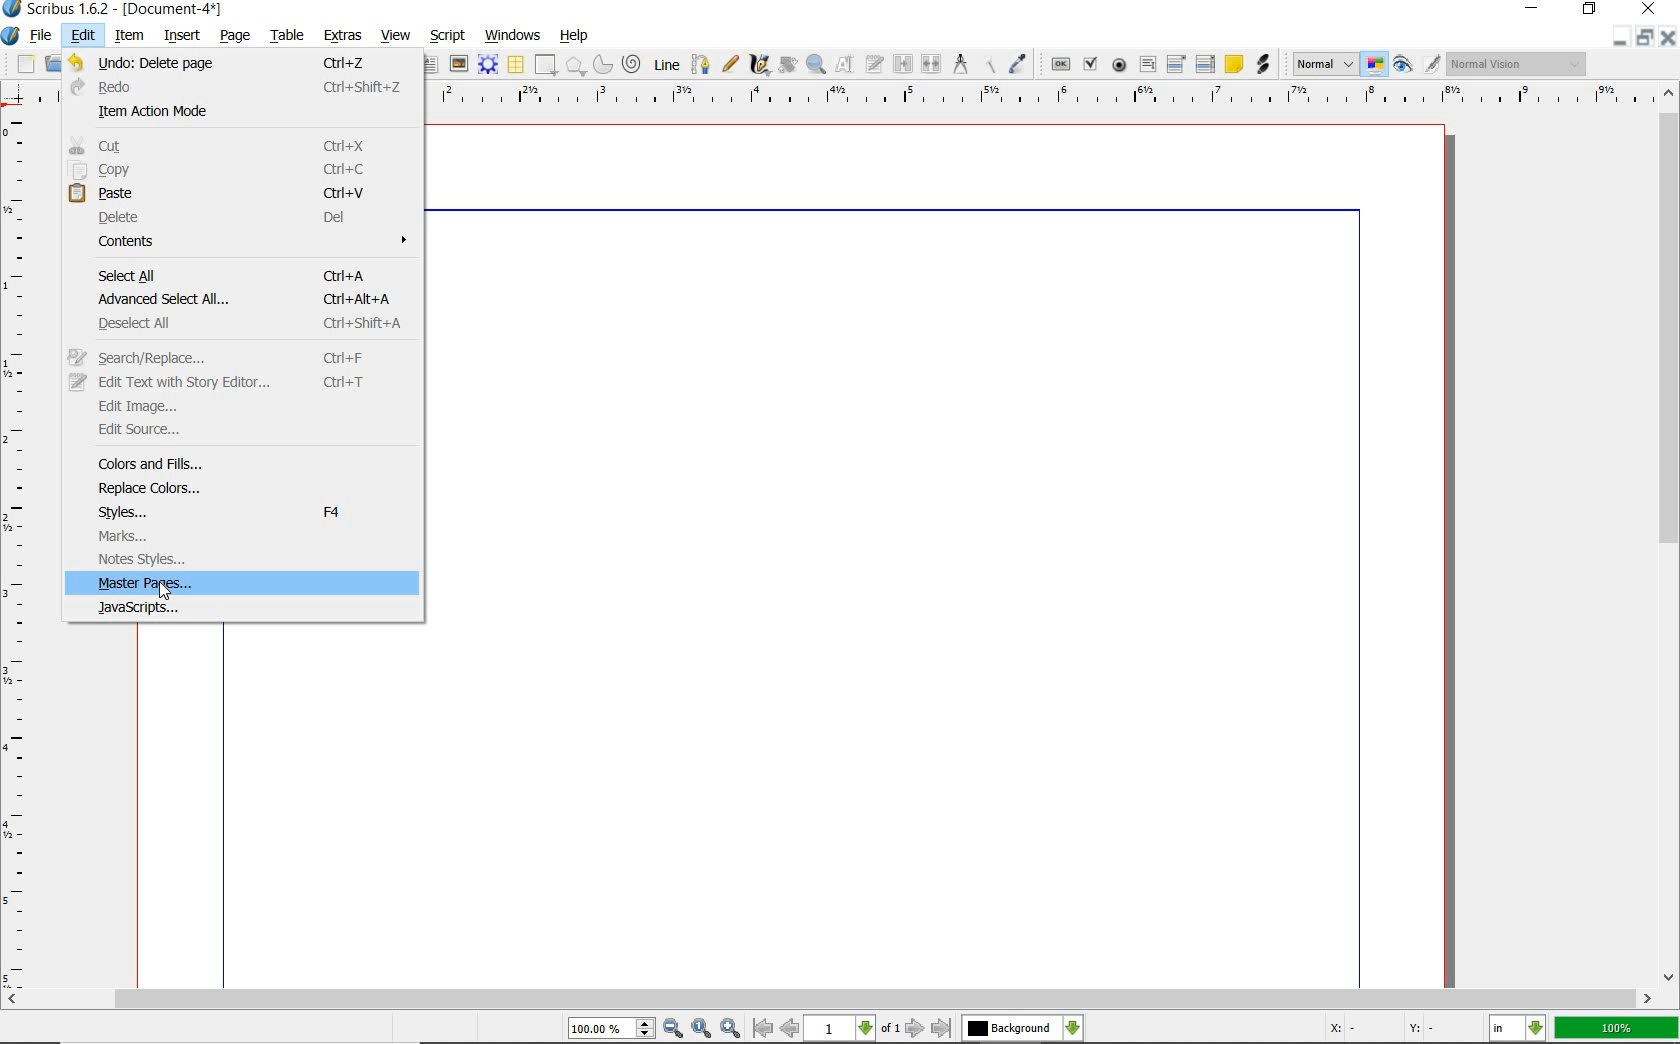 The width and height of the screenshot is (1680, 1044). Describe the element at coordinates (847, 66) in the screenshot. I see `edit contents of frame` at that location.